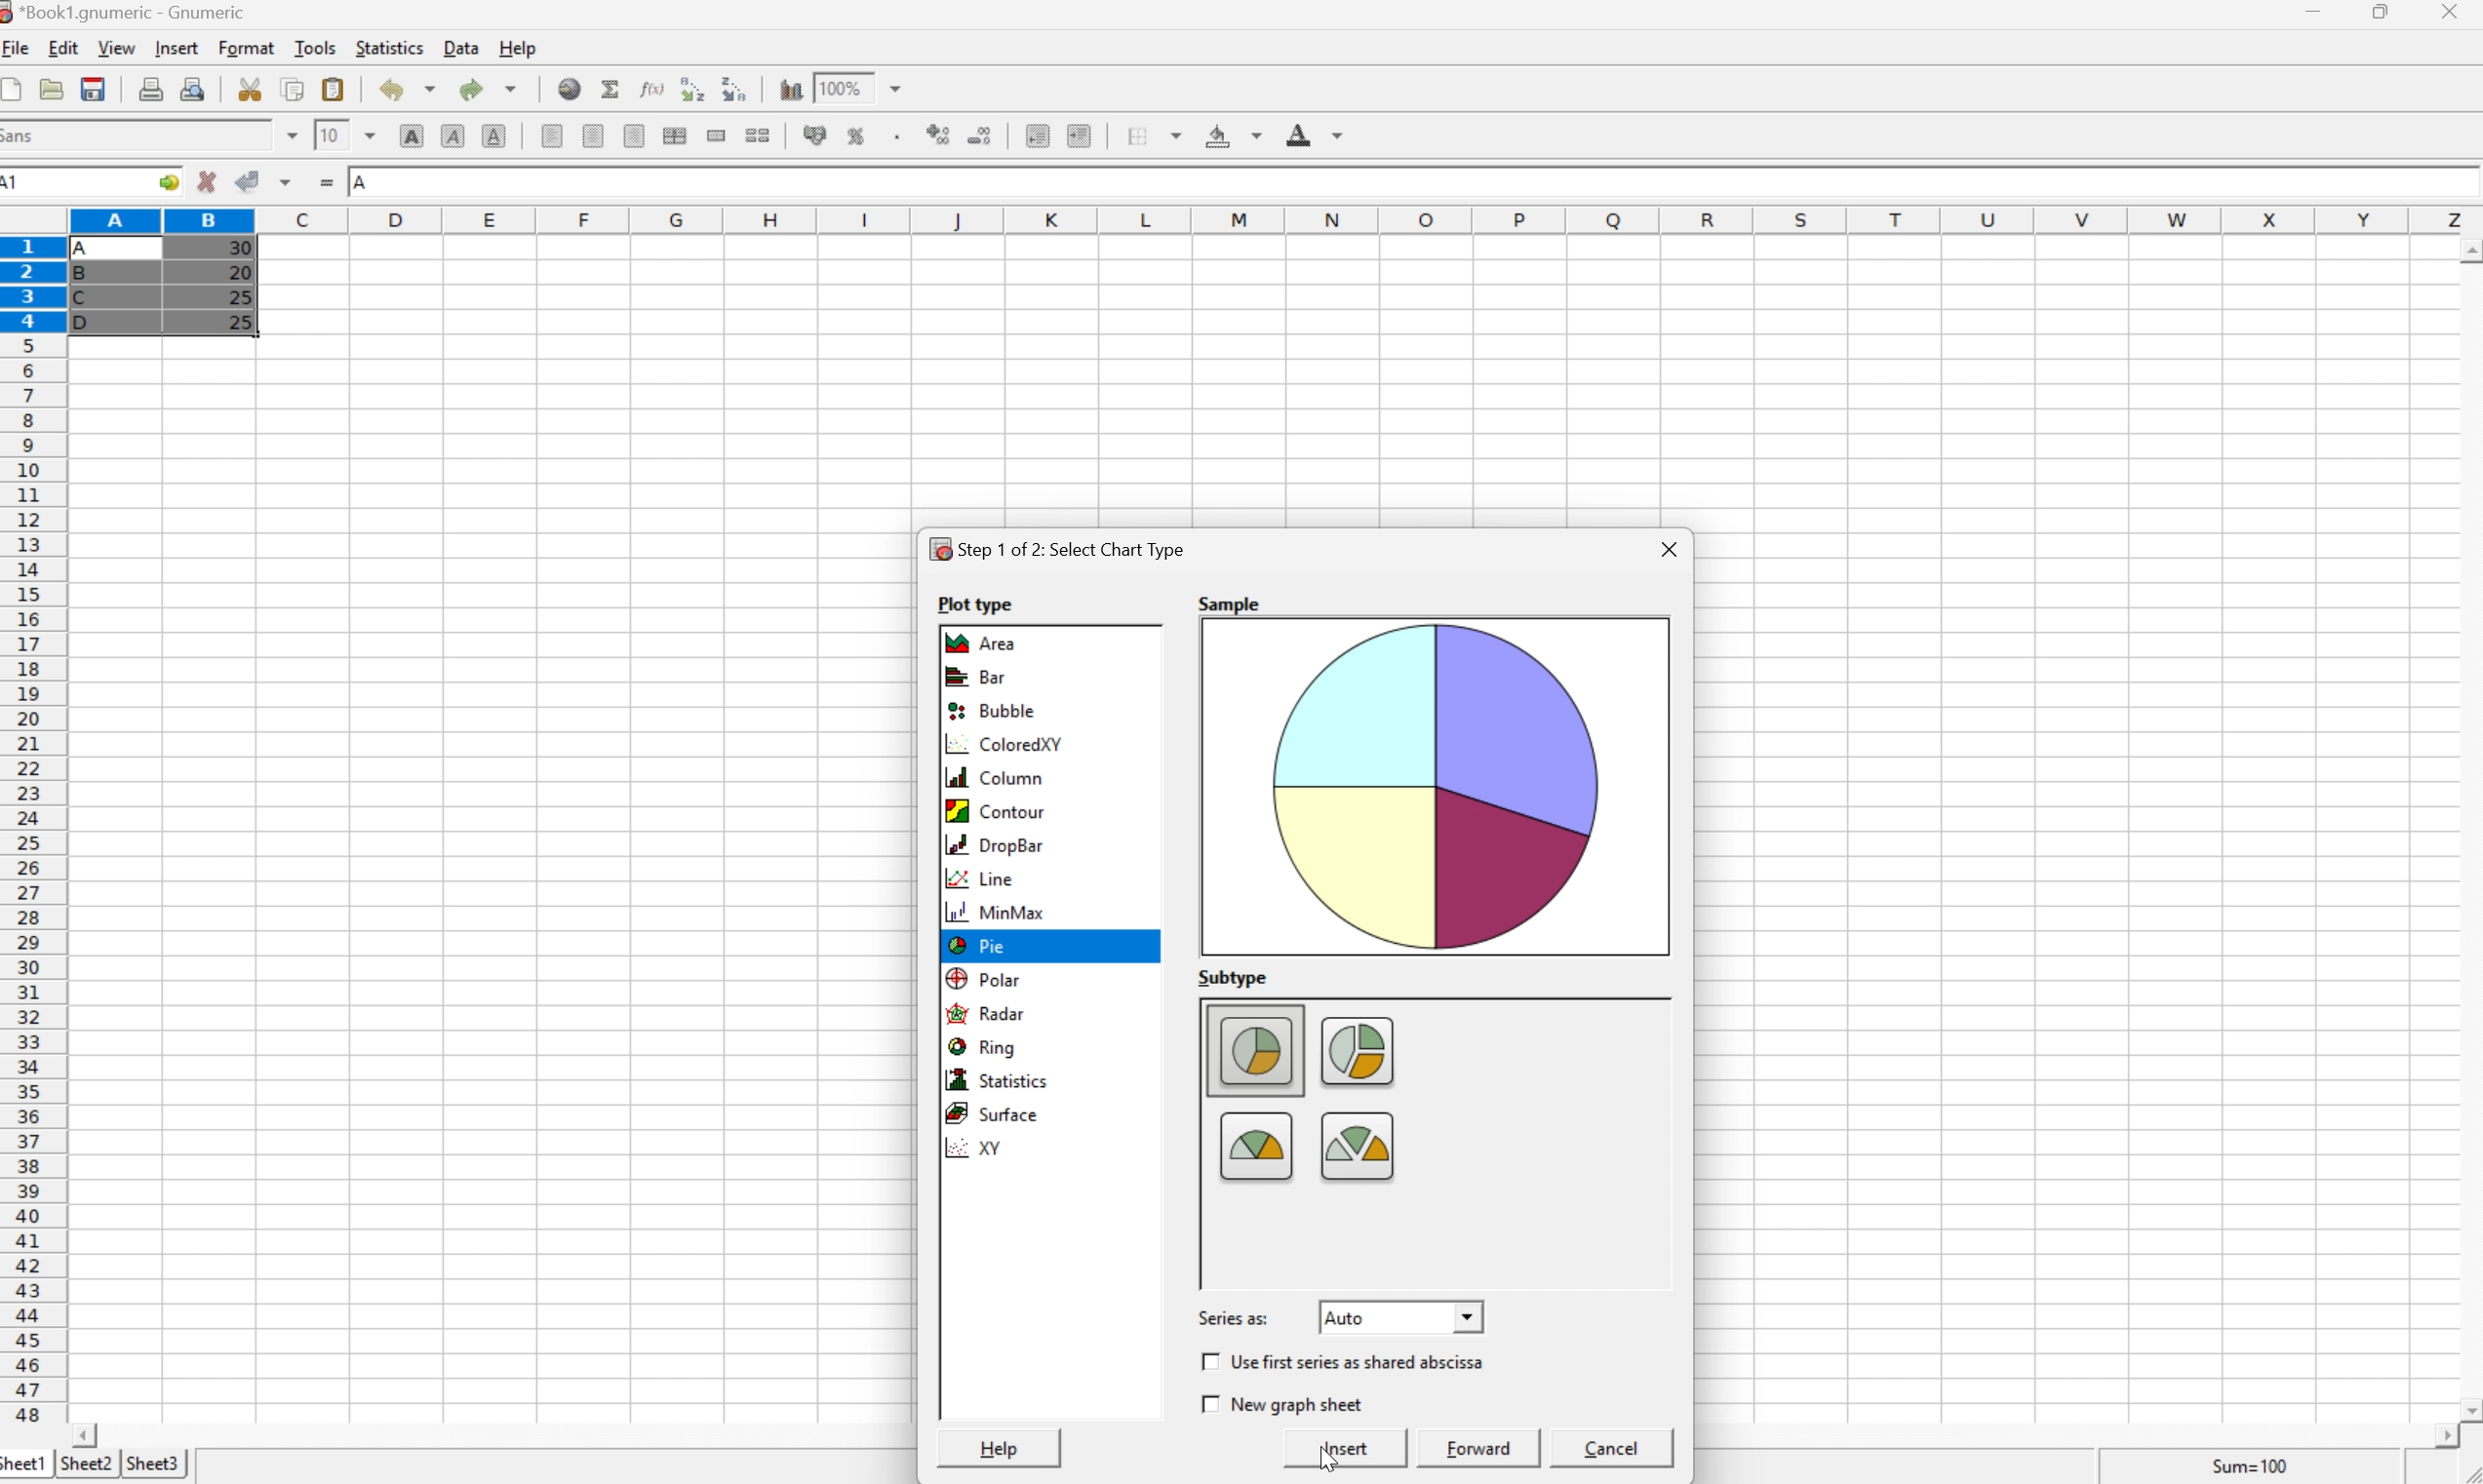  Describe the element at coordinates (51, 88) in the screenshot. I see `Open a file` at that location.